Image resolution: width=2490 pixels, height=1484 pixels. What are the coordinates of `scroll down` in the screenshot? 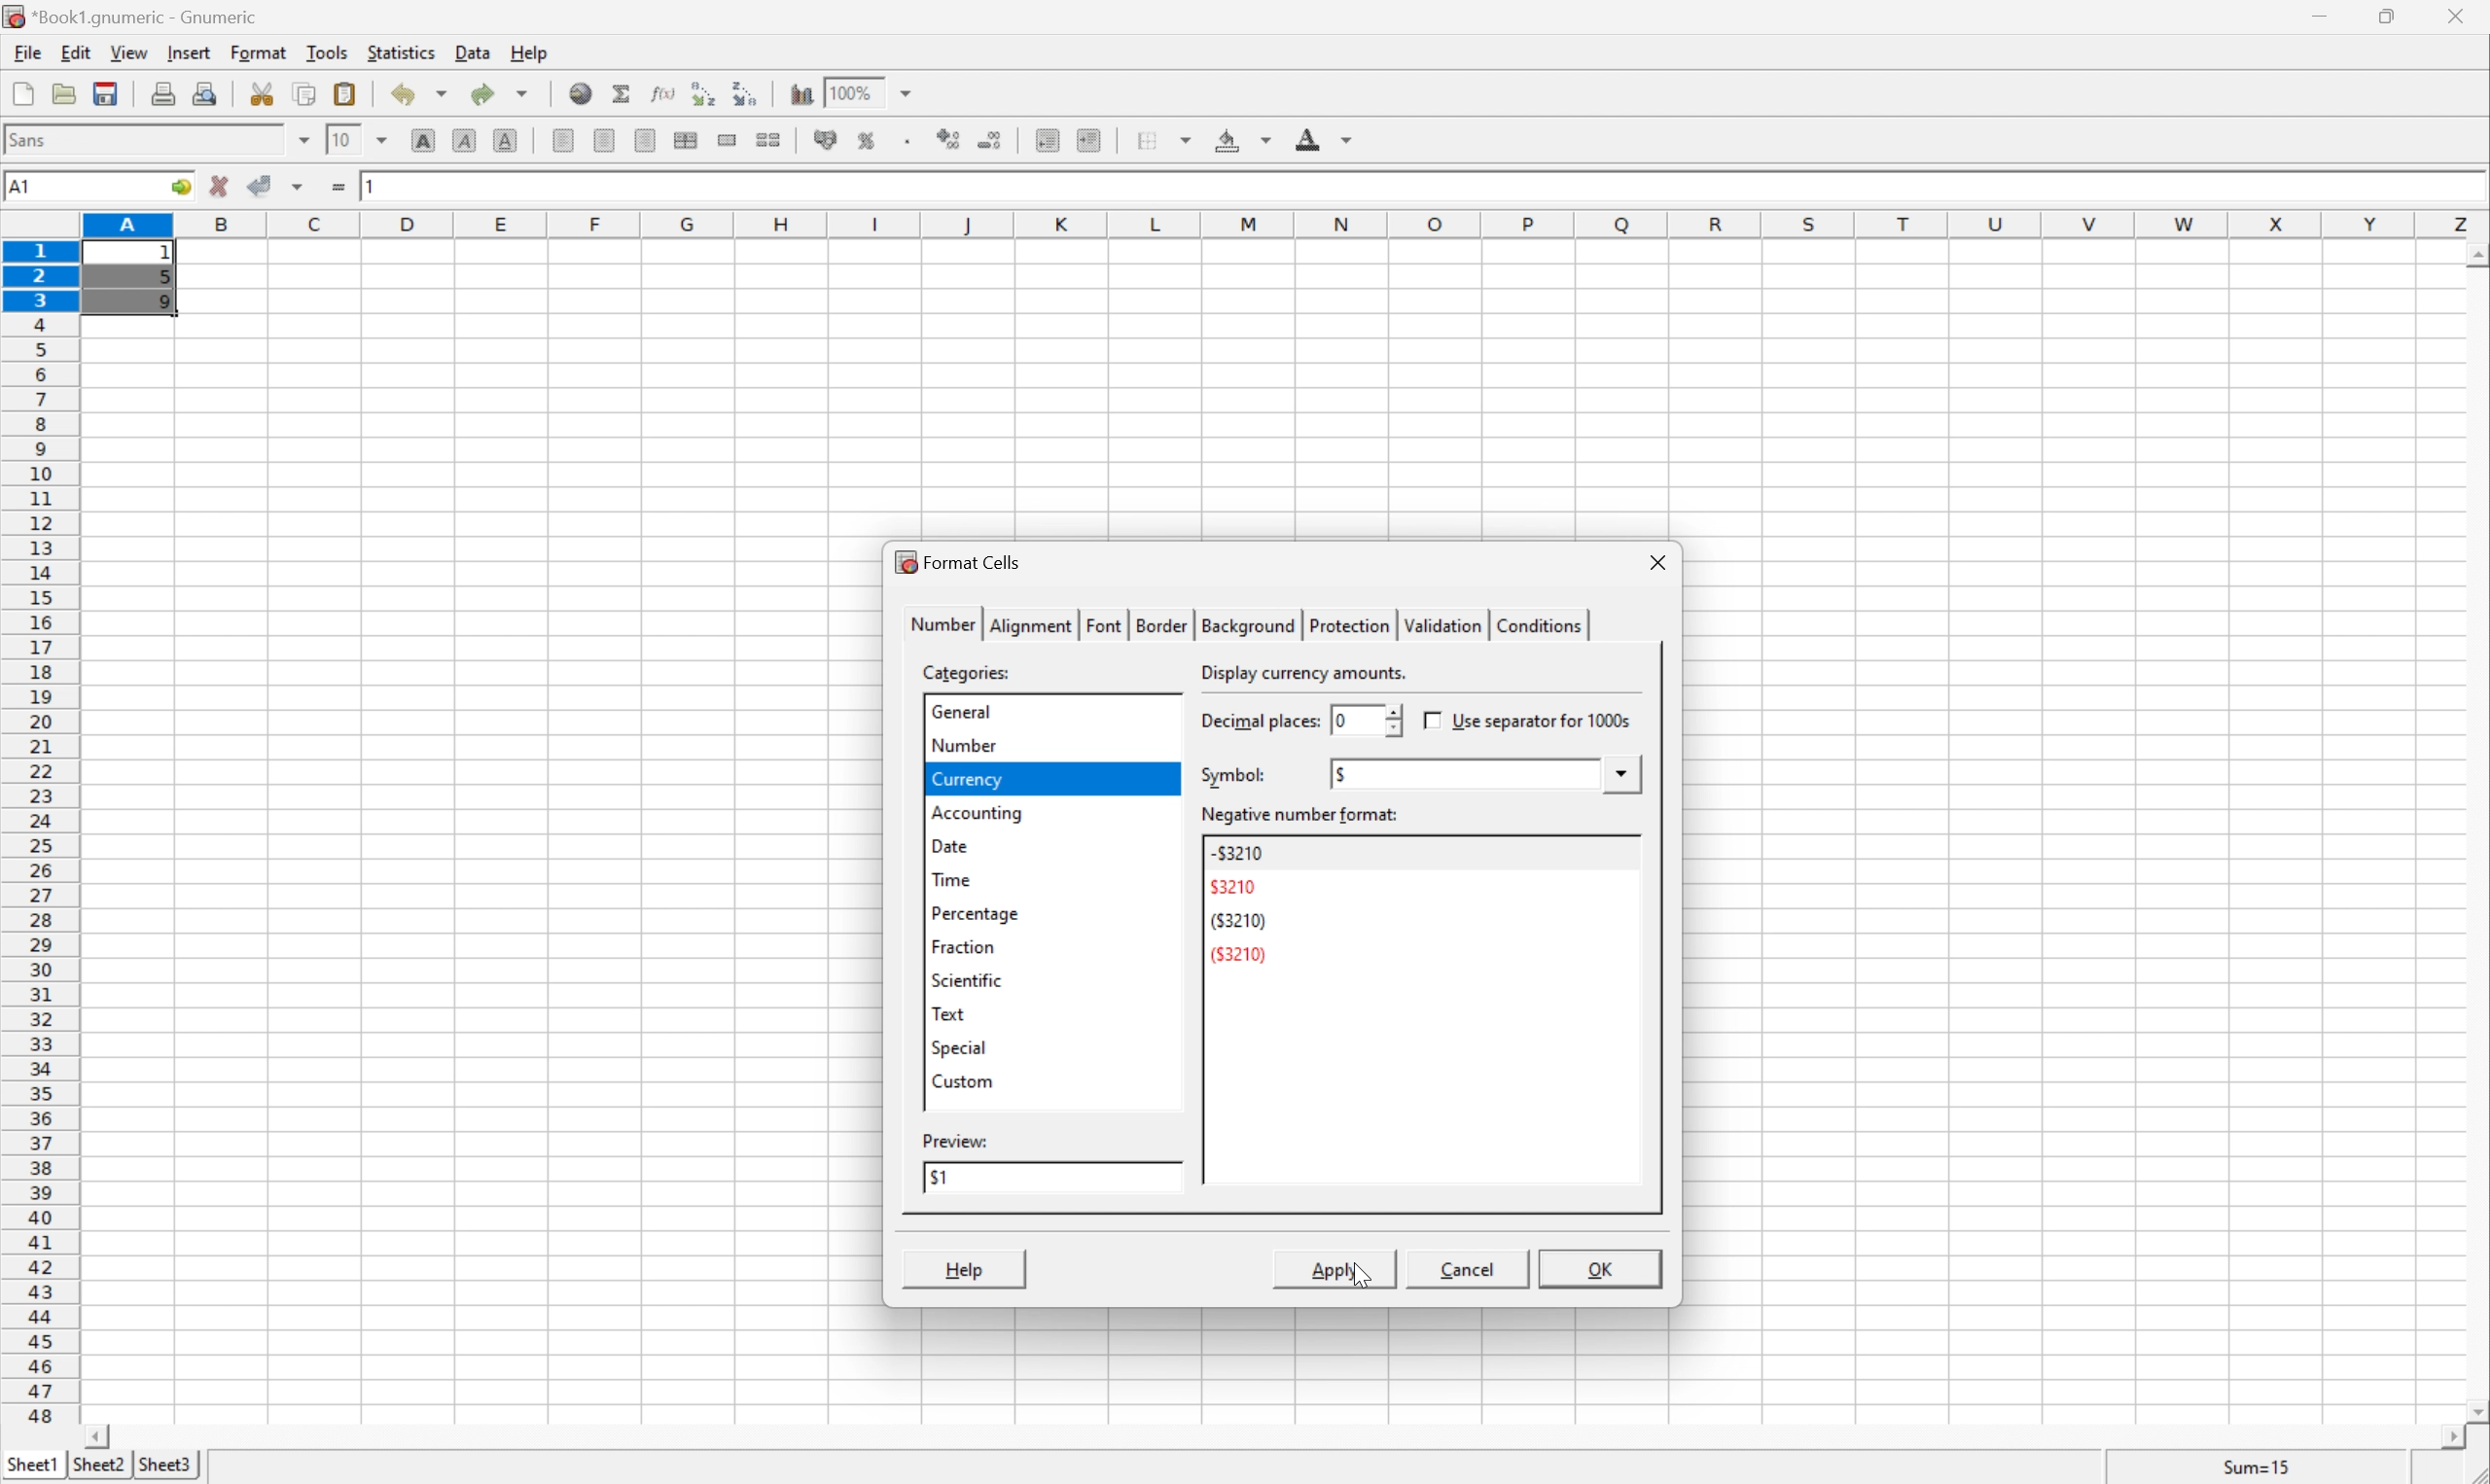 It's located at (2474, 1410).